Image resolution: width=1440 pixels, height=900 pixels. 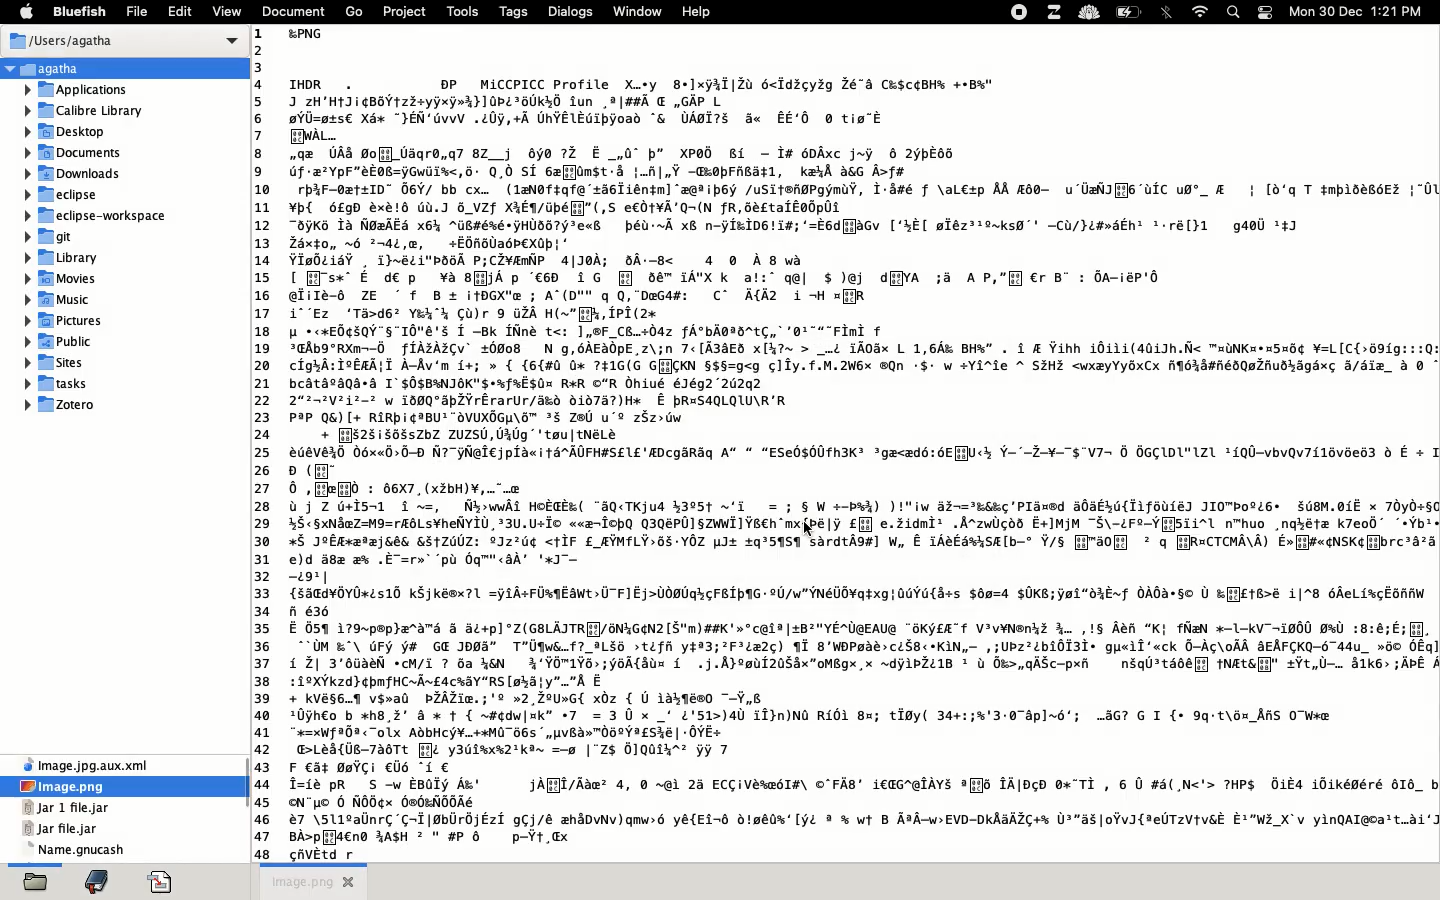 What do you see at coordinates (90, 766) in the screenshot?
I see `file name and extension` at bounding box center [90, 766].